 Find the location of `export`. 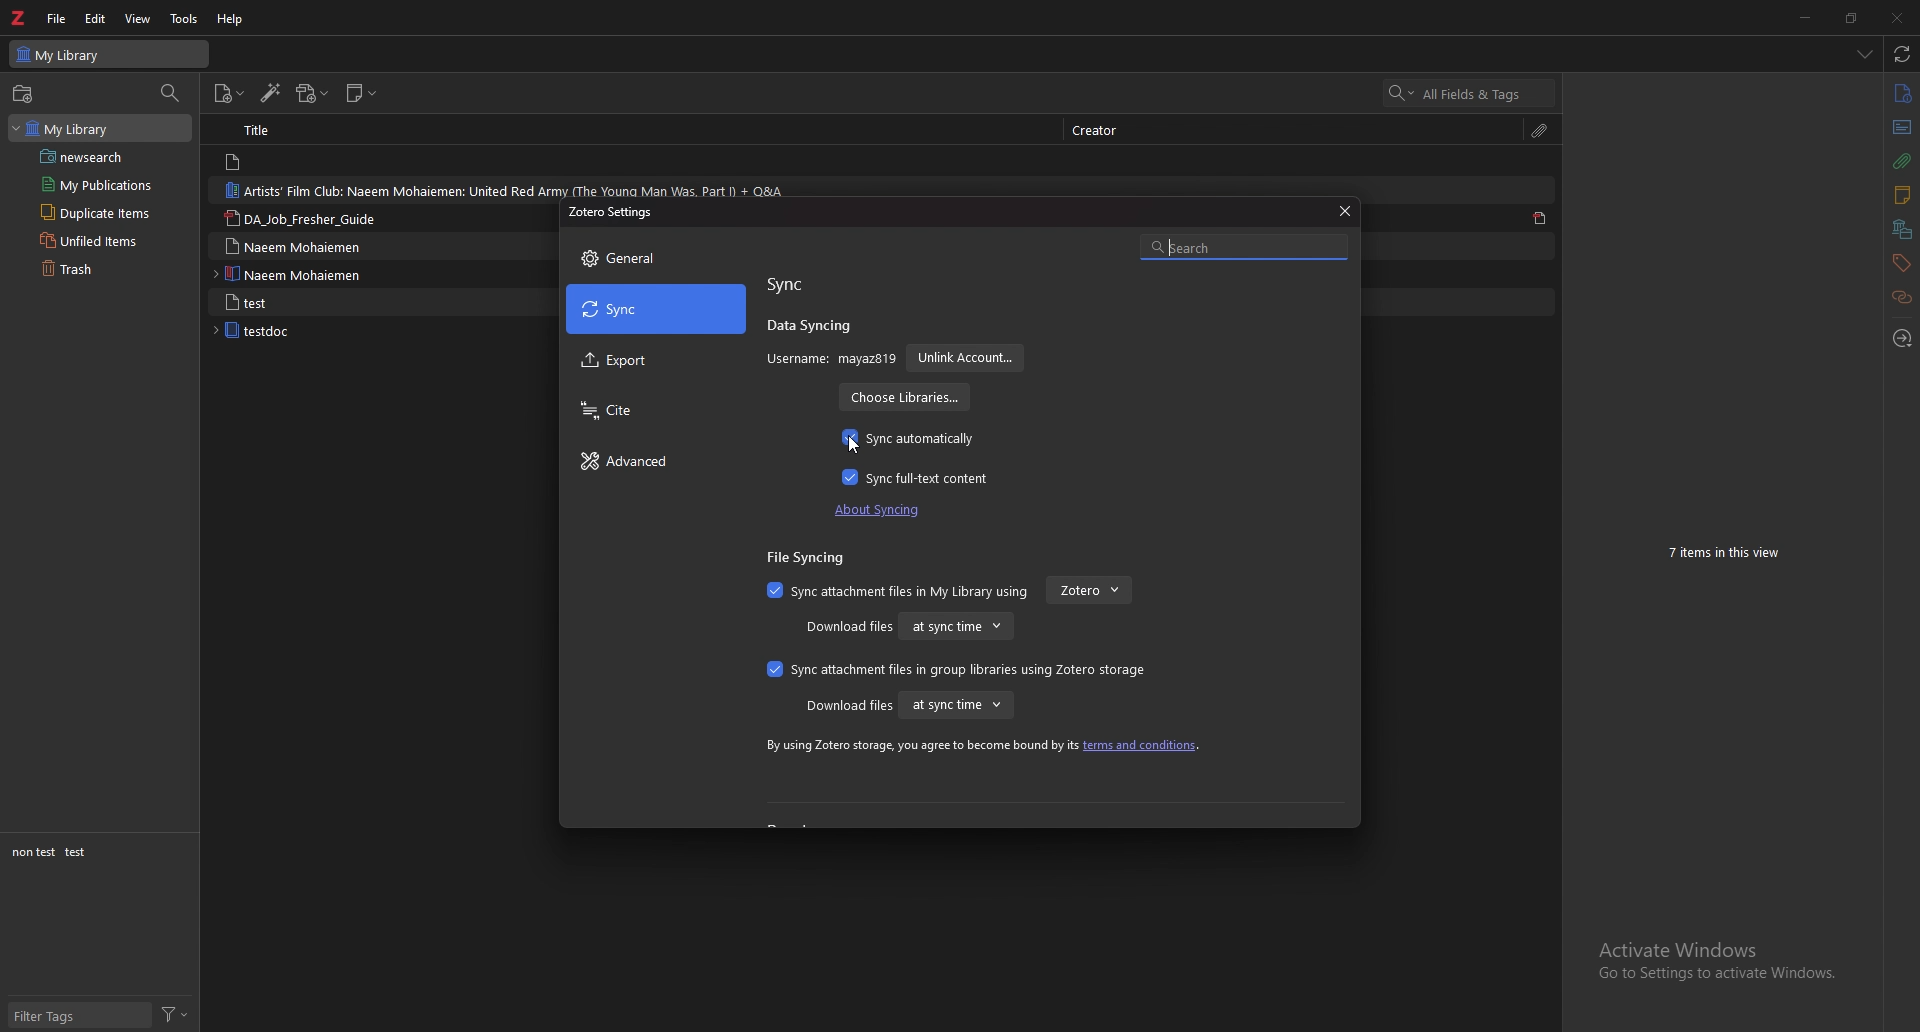

export is located at coordinates (656, 362).